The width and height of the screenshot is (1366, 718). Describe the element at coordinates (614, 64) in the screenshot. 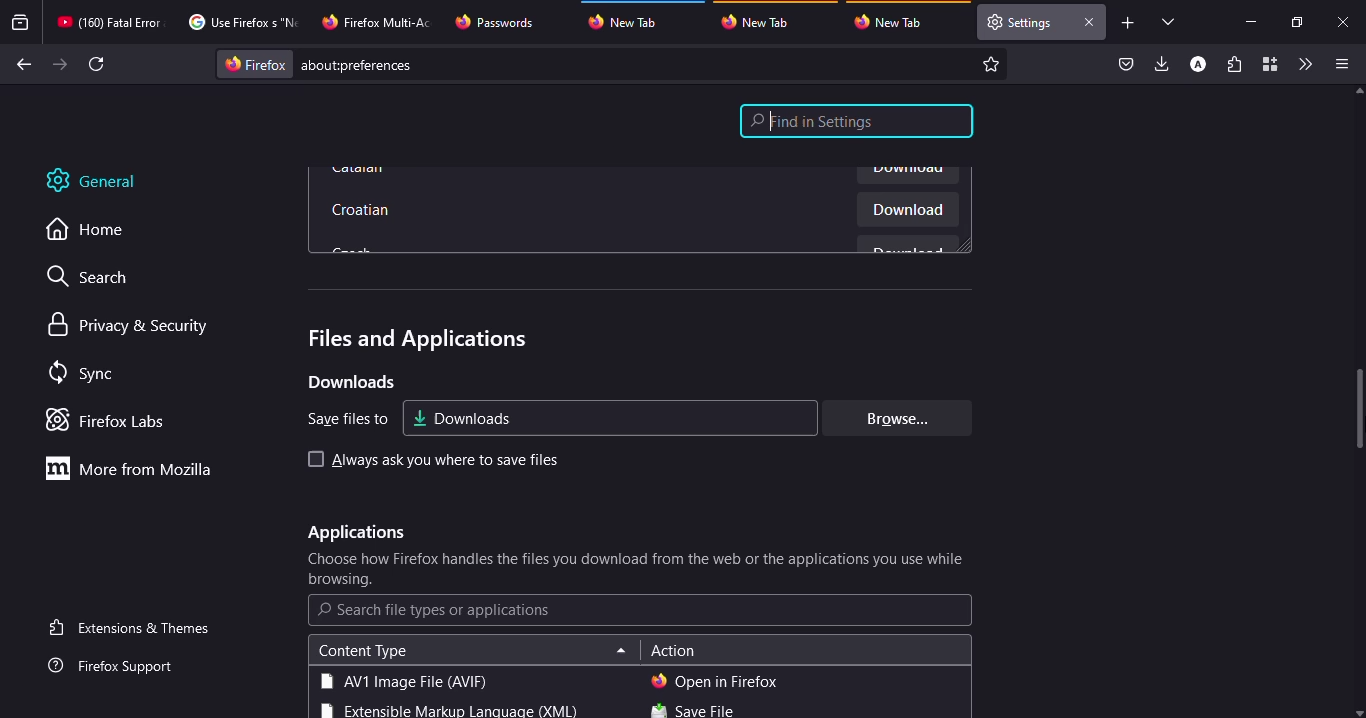

I see `about:preferences` at that location.